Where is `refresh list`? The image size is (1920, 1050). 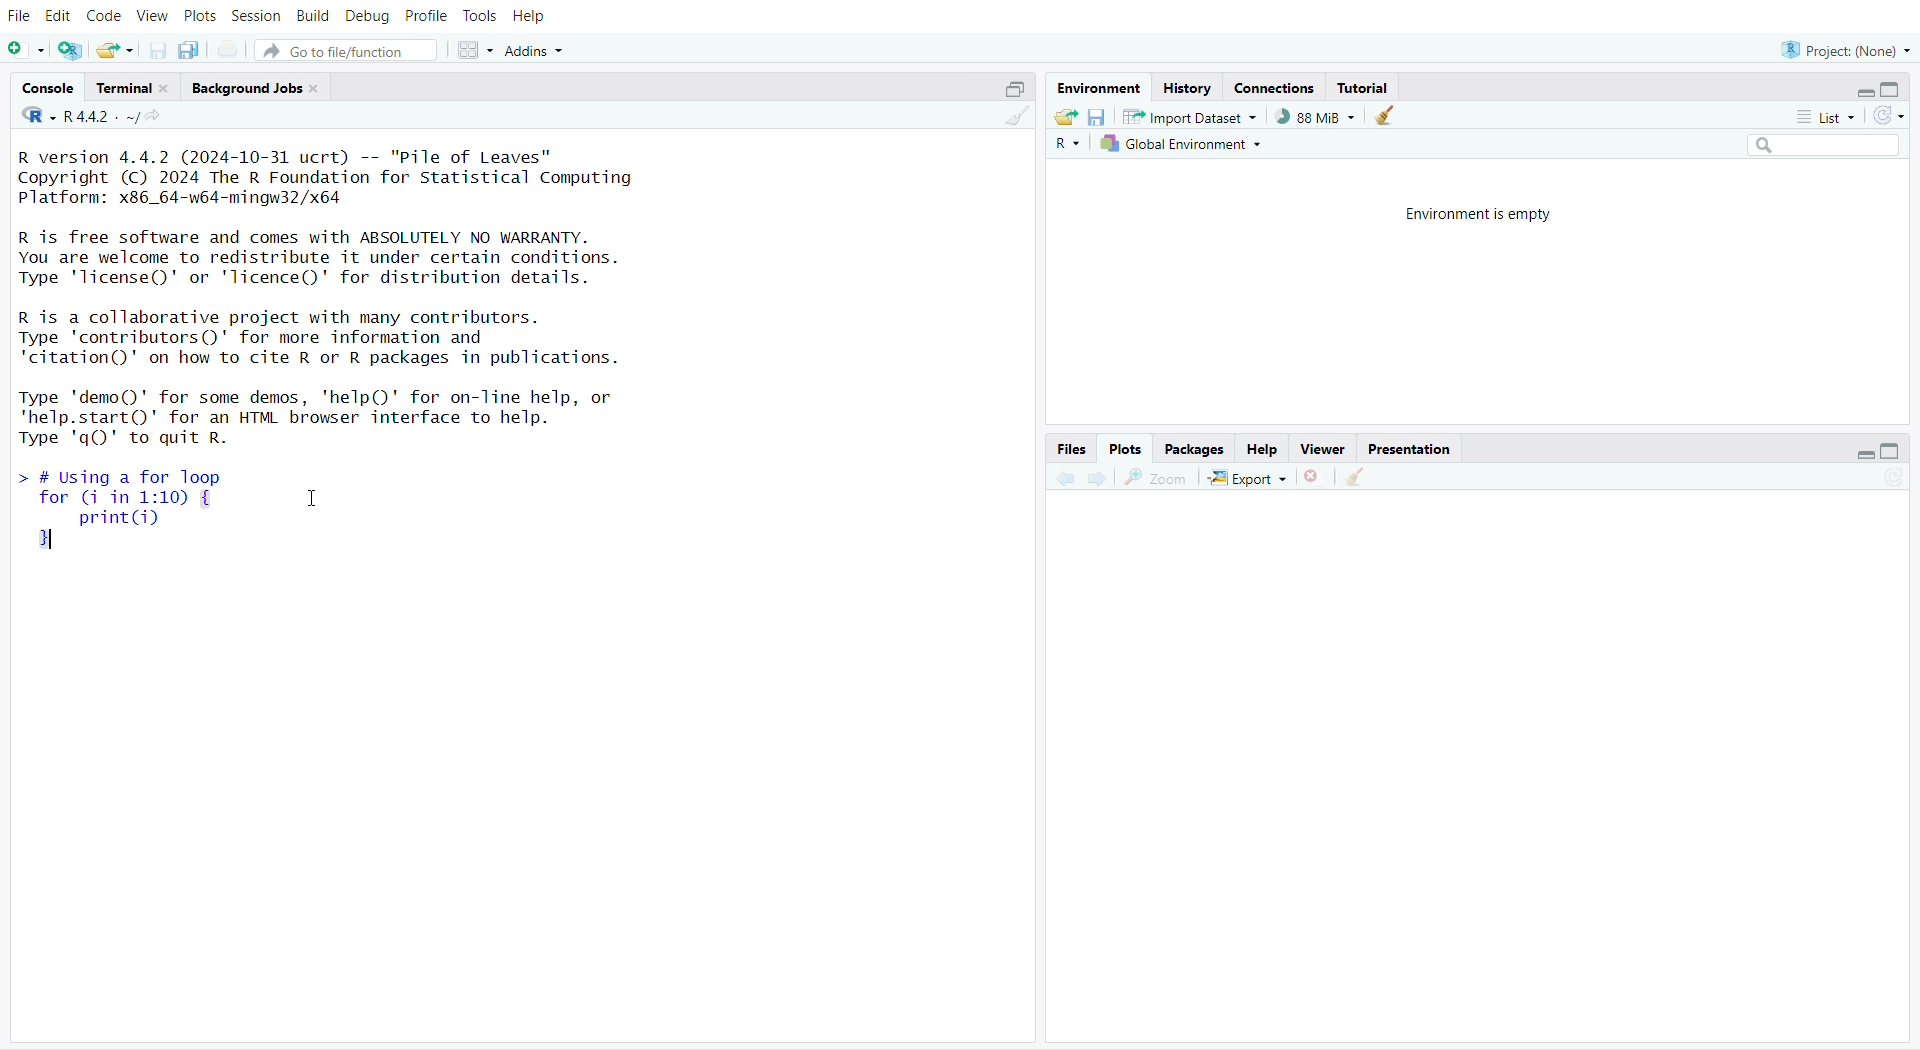 refresh list is located at coordinates (1889, 116).